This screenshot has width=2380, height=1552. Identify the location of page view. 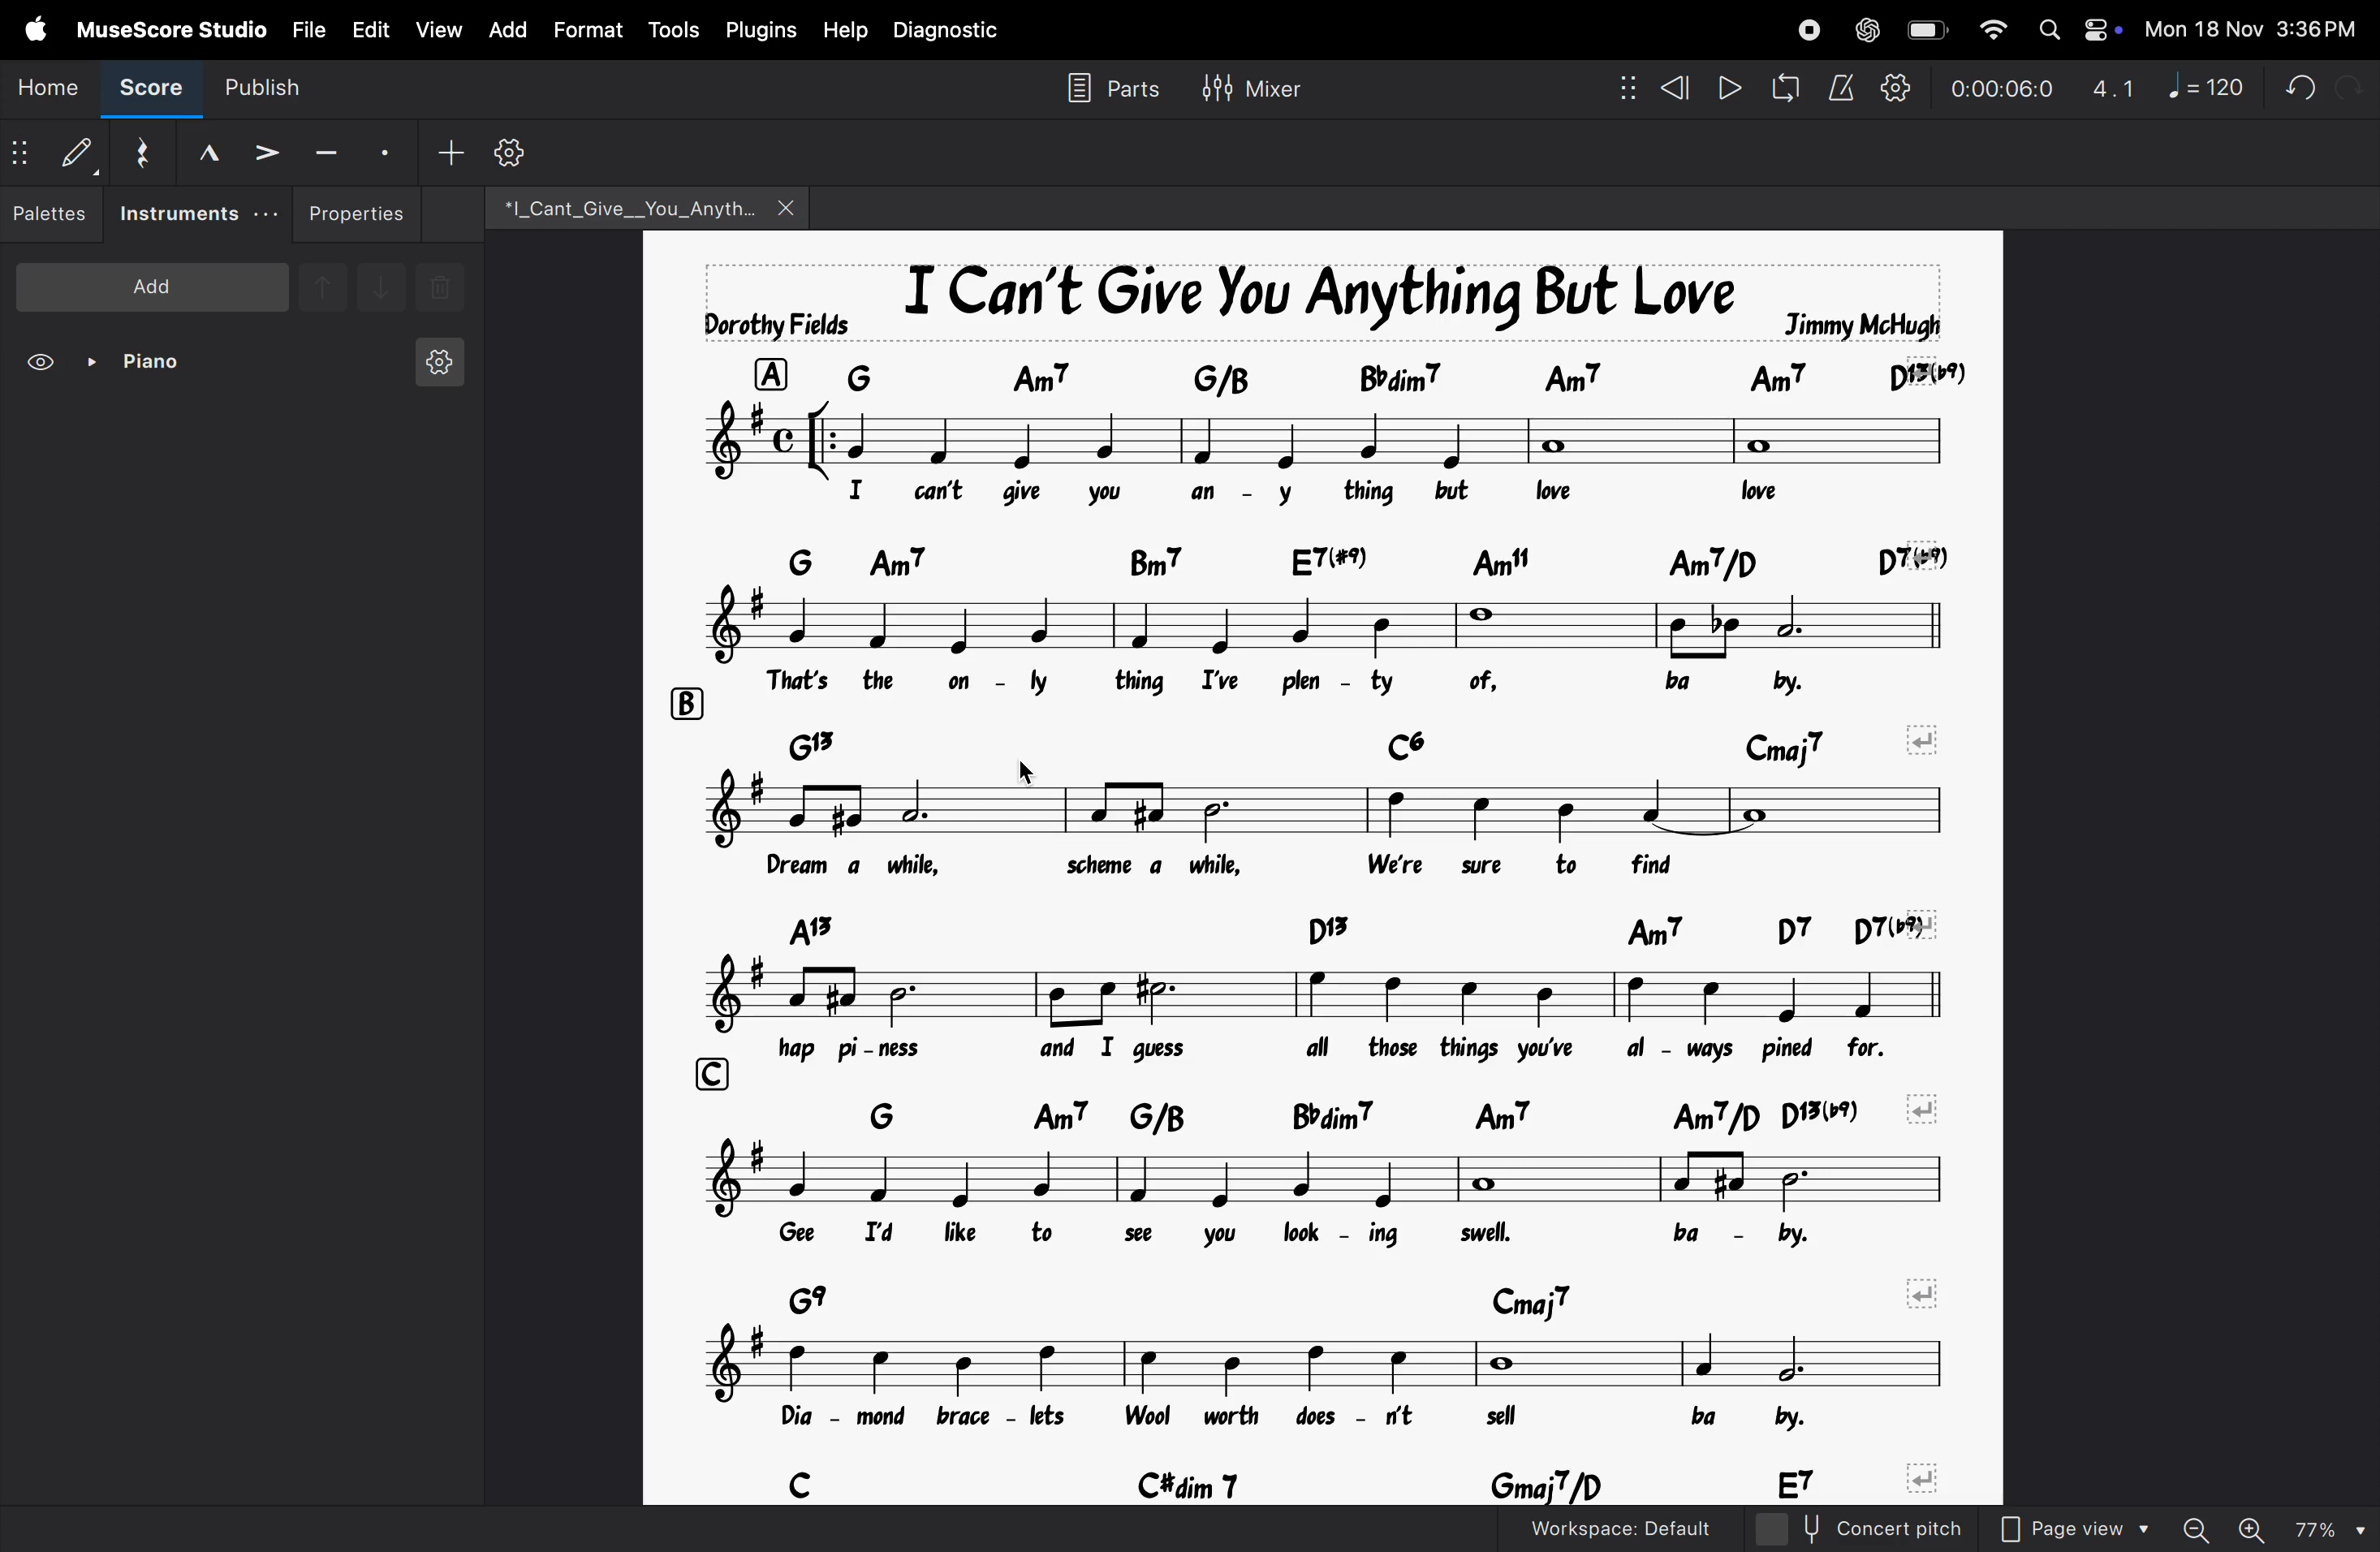
(2073, 1528).